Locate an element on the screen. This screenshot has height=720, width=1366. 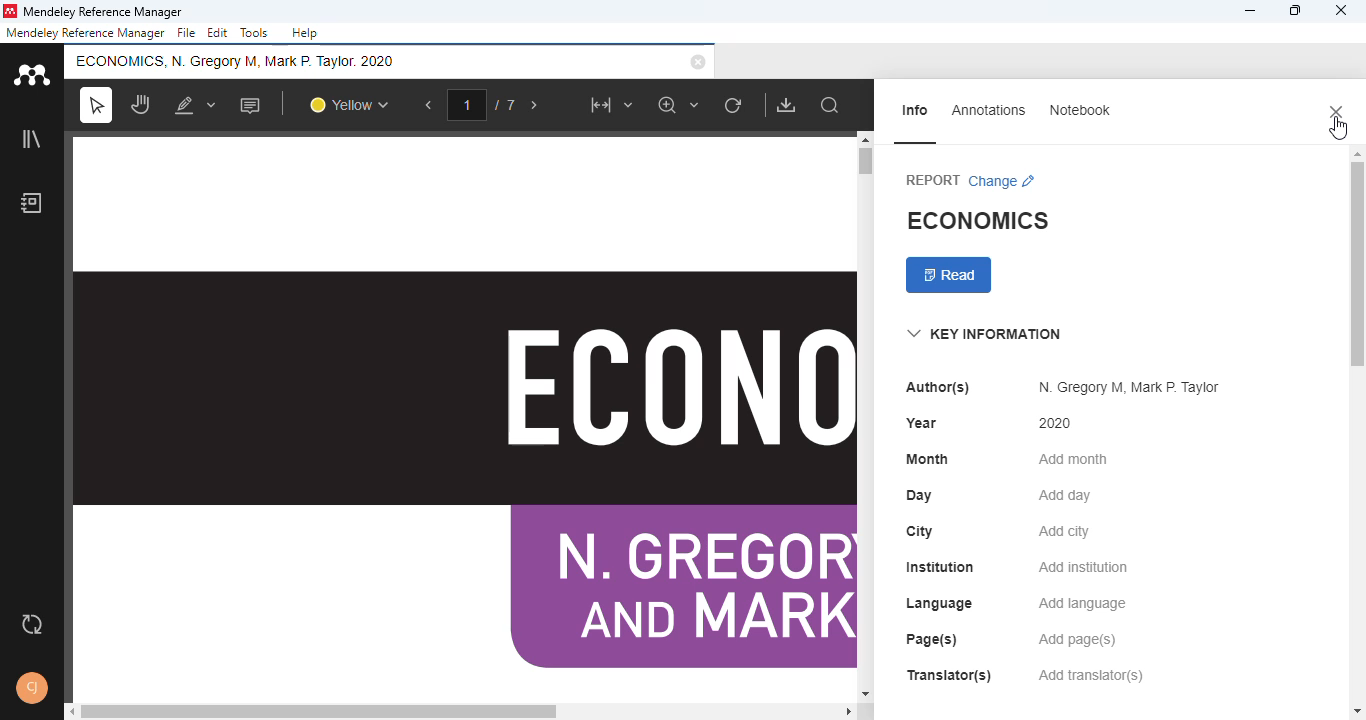
notebook is located at coordinates (1080, 110).